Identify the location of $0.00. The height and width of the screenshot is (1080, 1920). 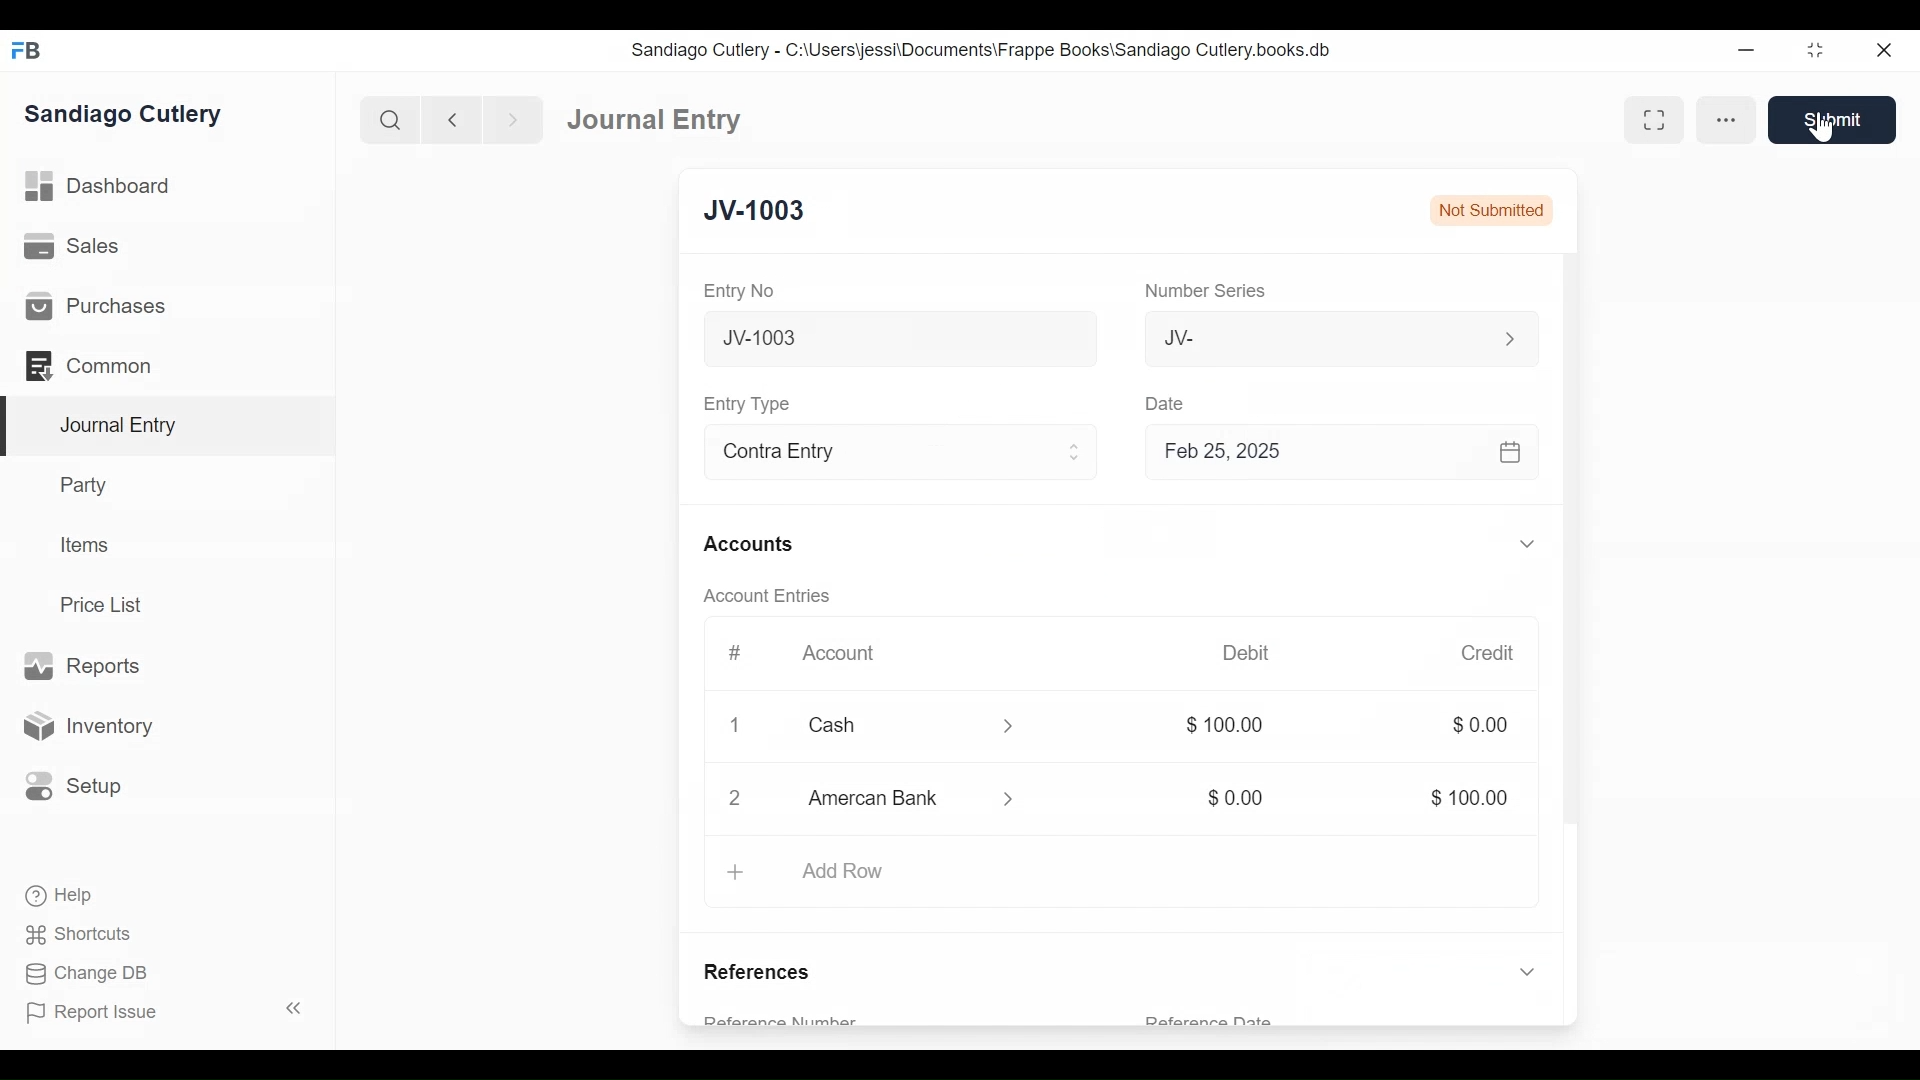
(1486, 726).